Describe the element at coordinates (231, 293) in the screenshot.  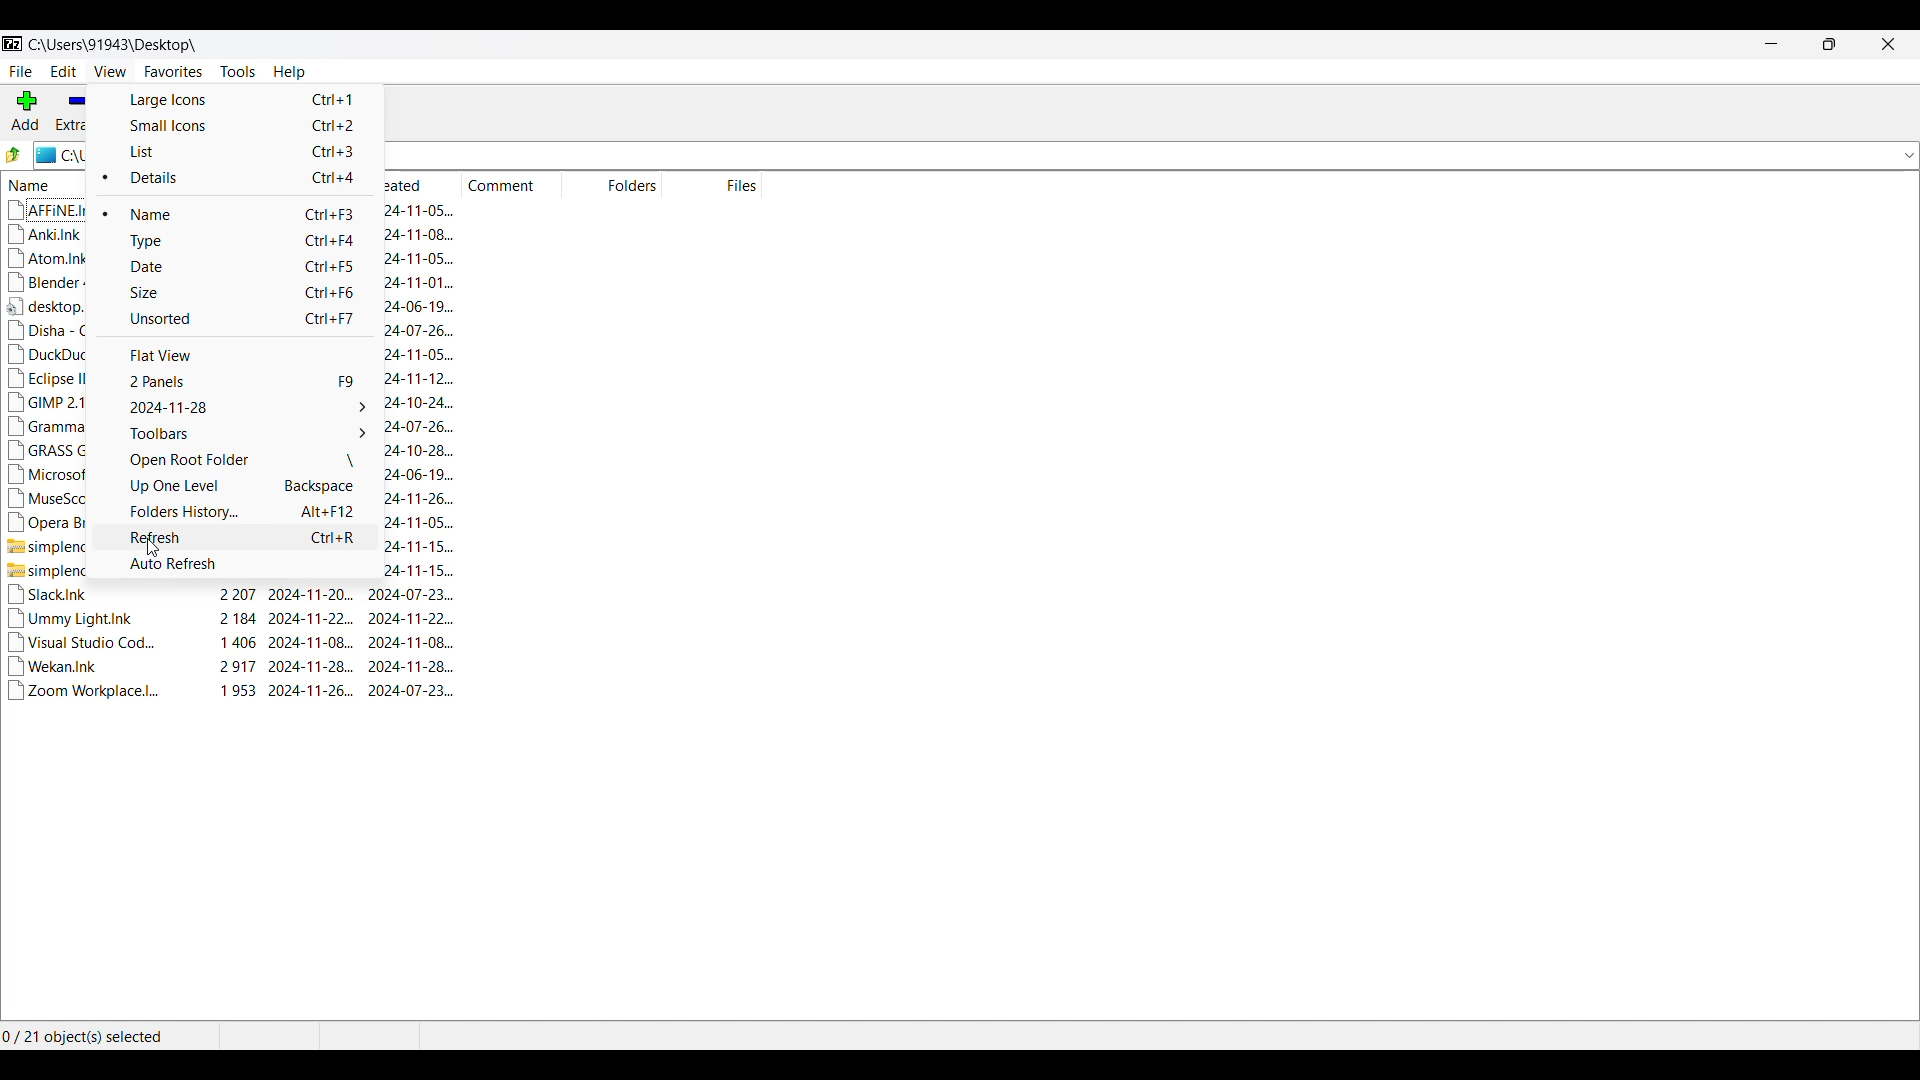
I see `Size` at that location.